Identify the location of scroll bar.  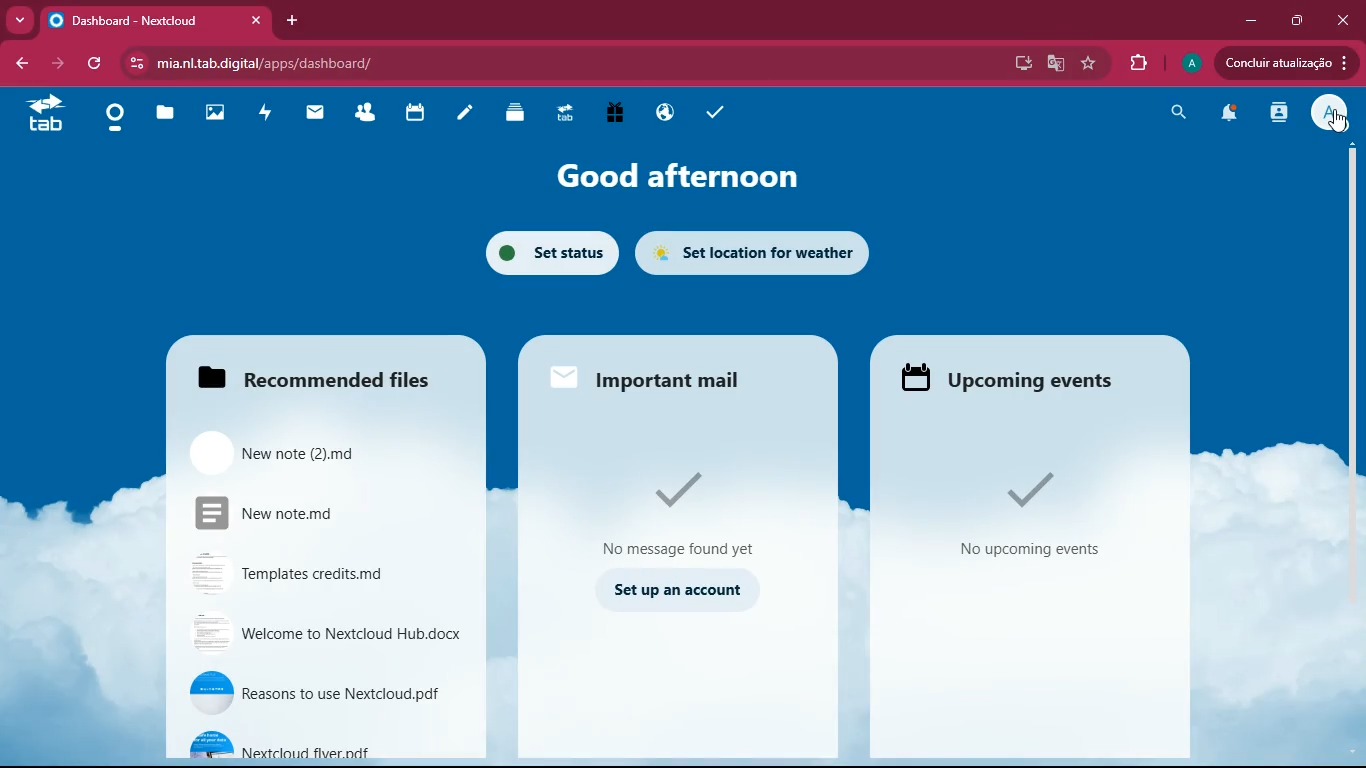
(1348, 324).